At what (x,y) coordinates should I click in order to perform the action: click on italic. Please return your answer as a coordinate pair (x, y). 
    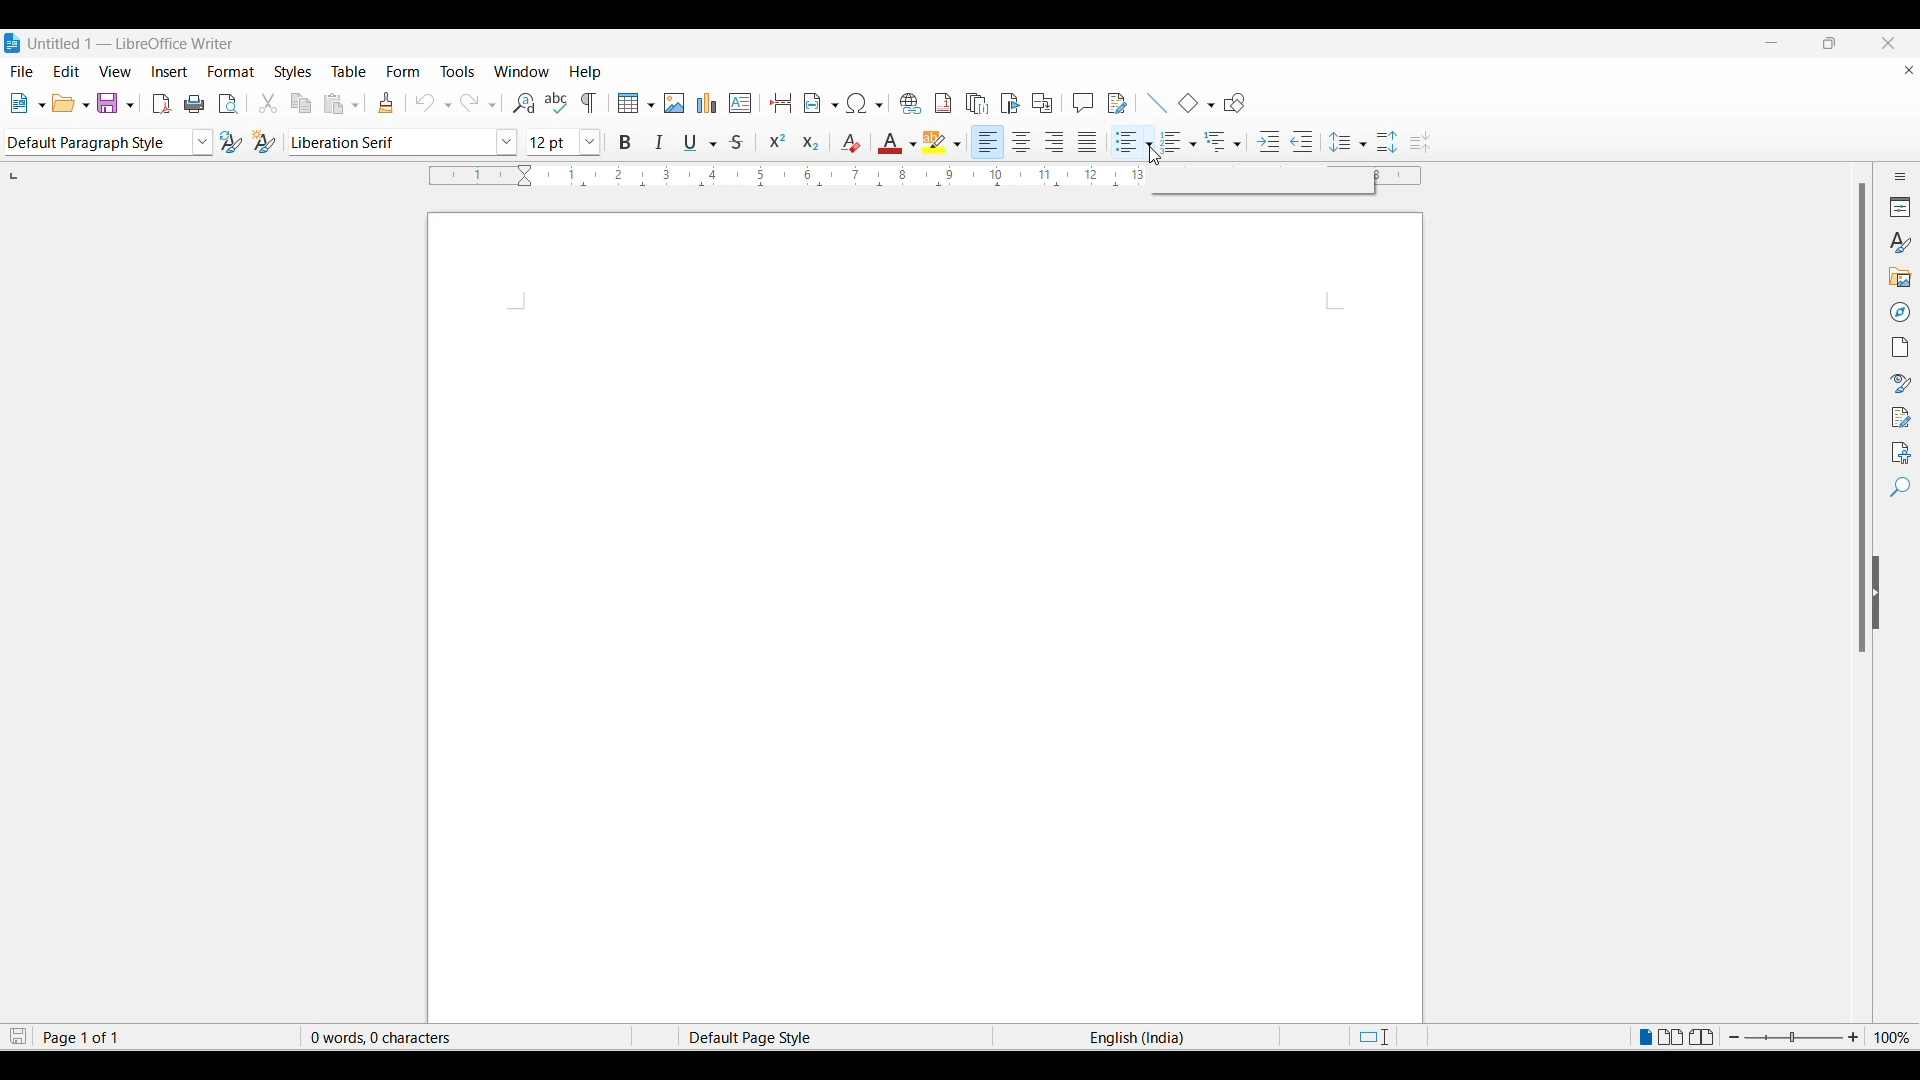
    Looking at the image, I should click on (662, 142).